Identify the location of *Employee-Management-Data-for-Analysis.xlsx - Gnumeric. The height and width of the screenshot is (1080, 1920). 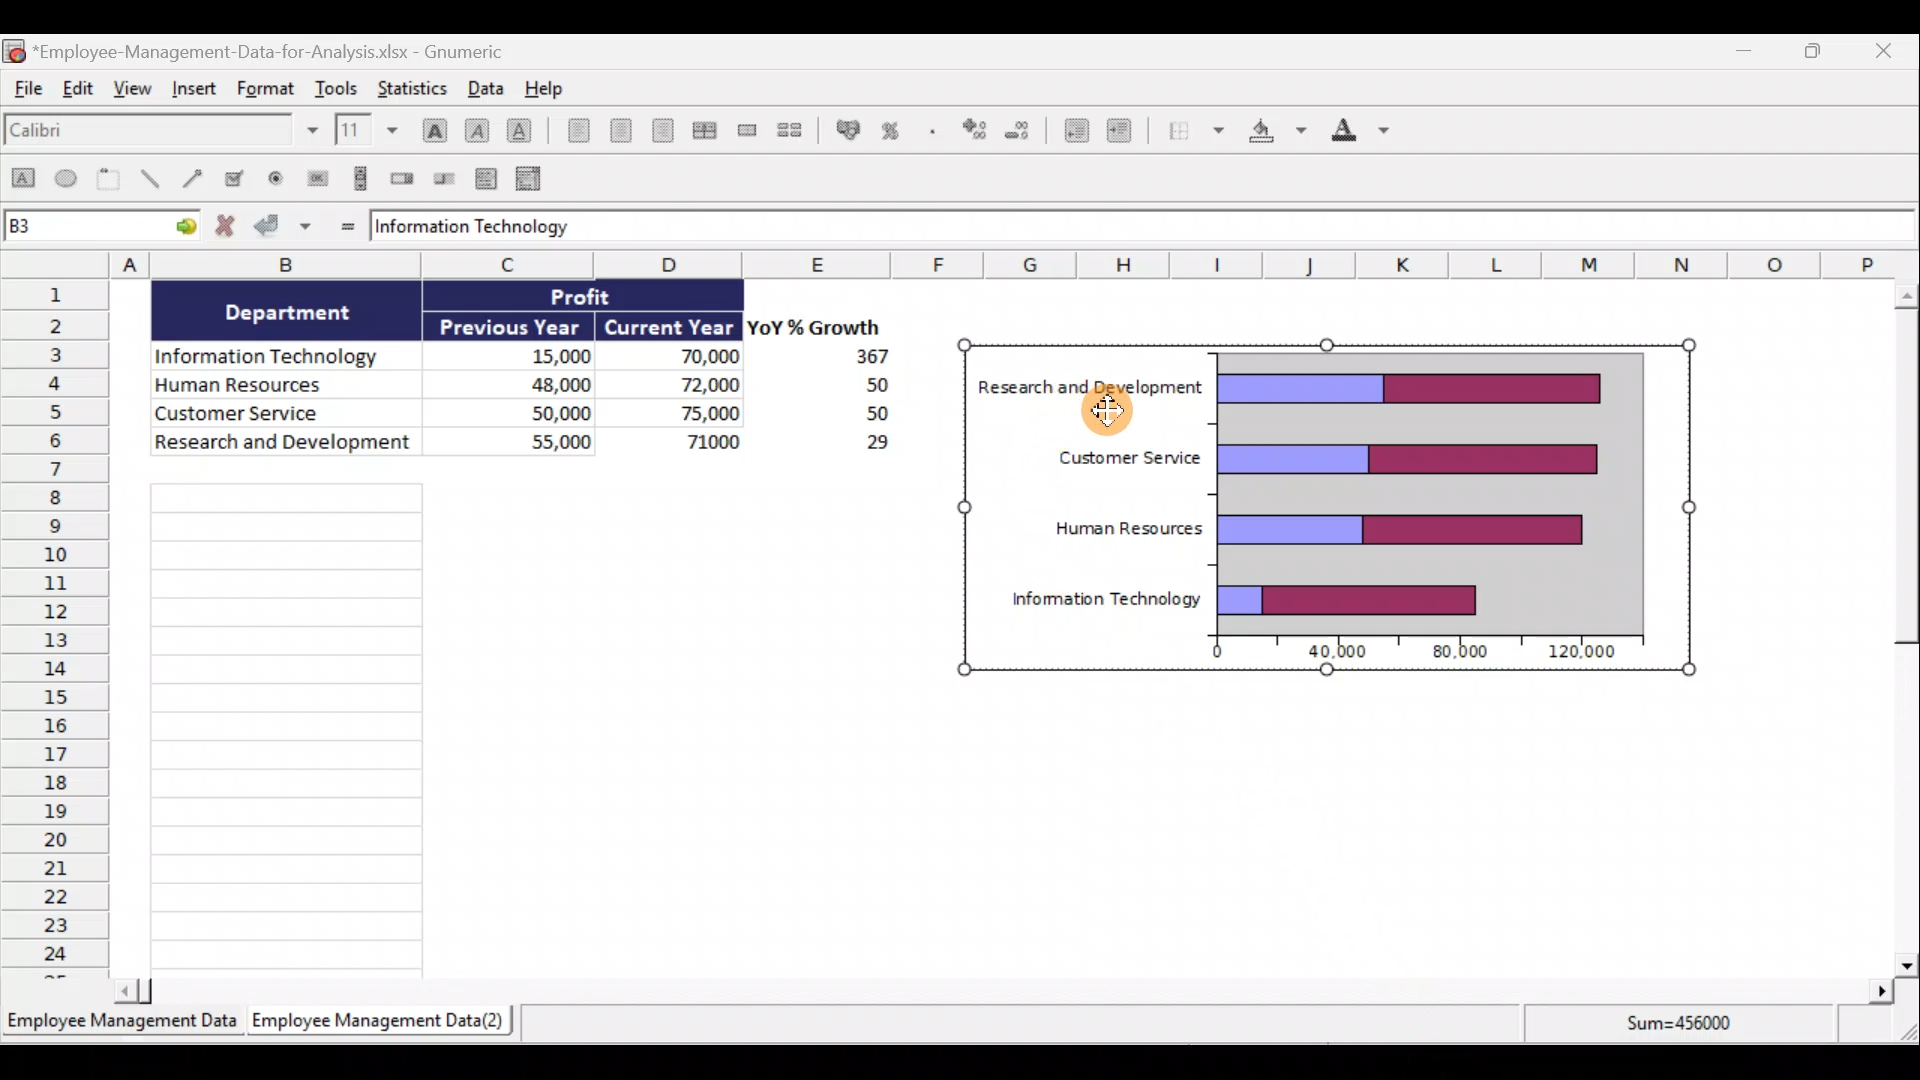
(282, 51).